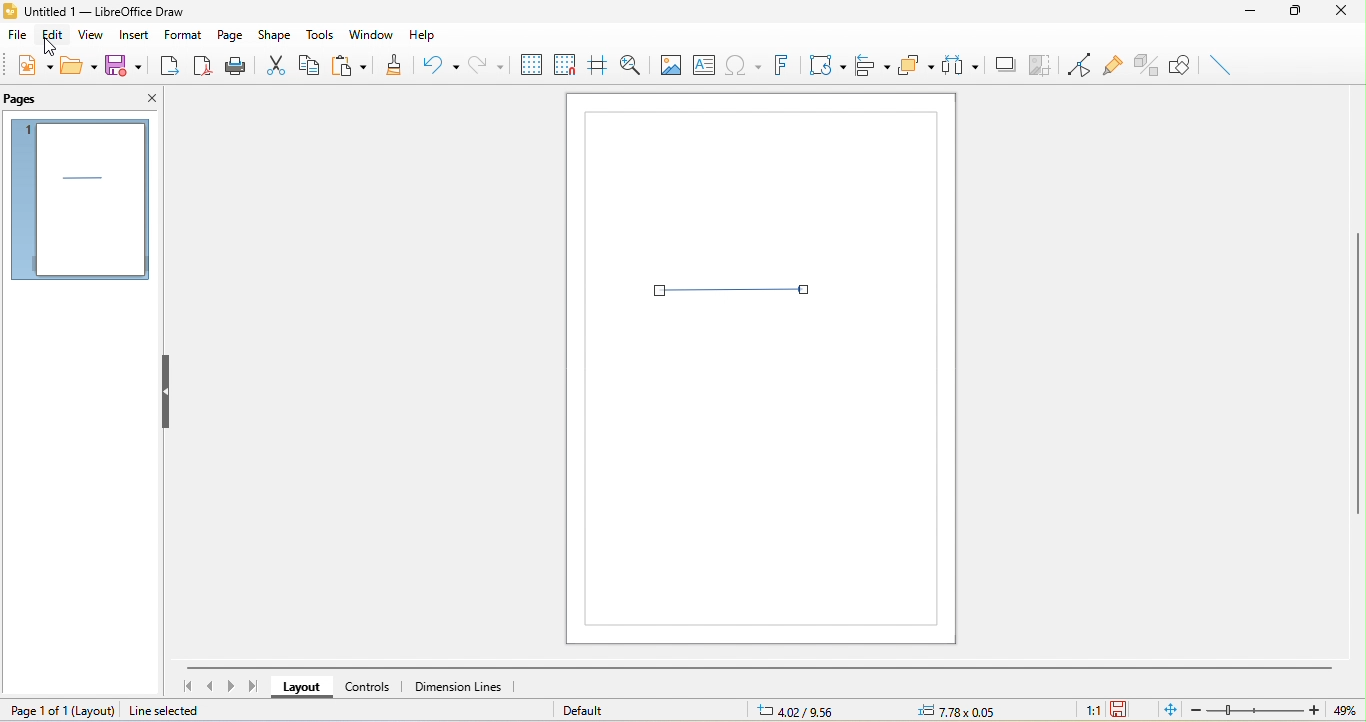  What do you see at coordinates (1111, 62) in the screenshot?
I see `gluepoint function` at bounding box center [1111, 62].